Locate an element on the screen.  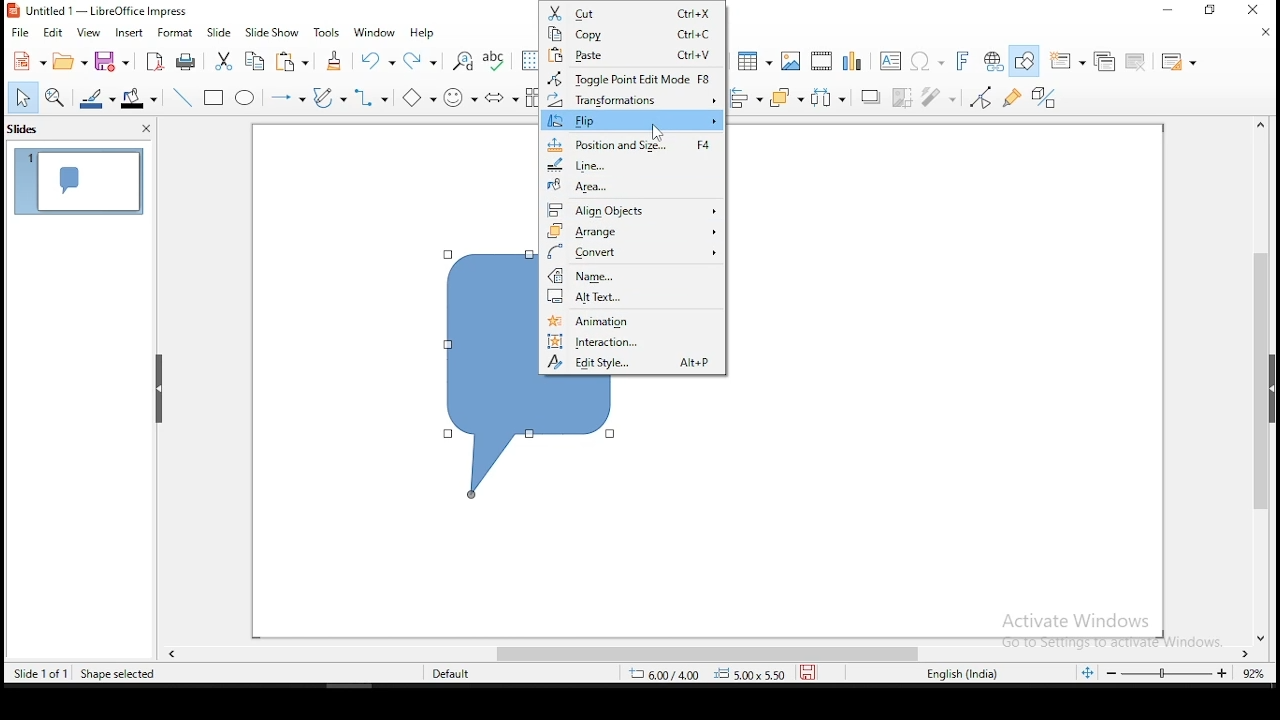
animation is located at coordinates (632, 318).